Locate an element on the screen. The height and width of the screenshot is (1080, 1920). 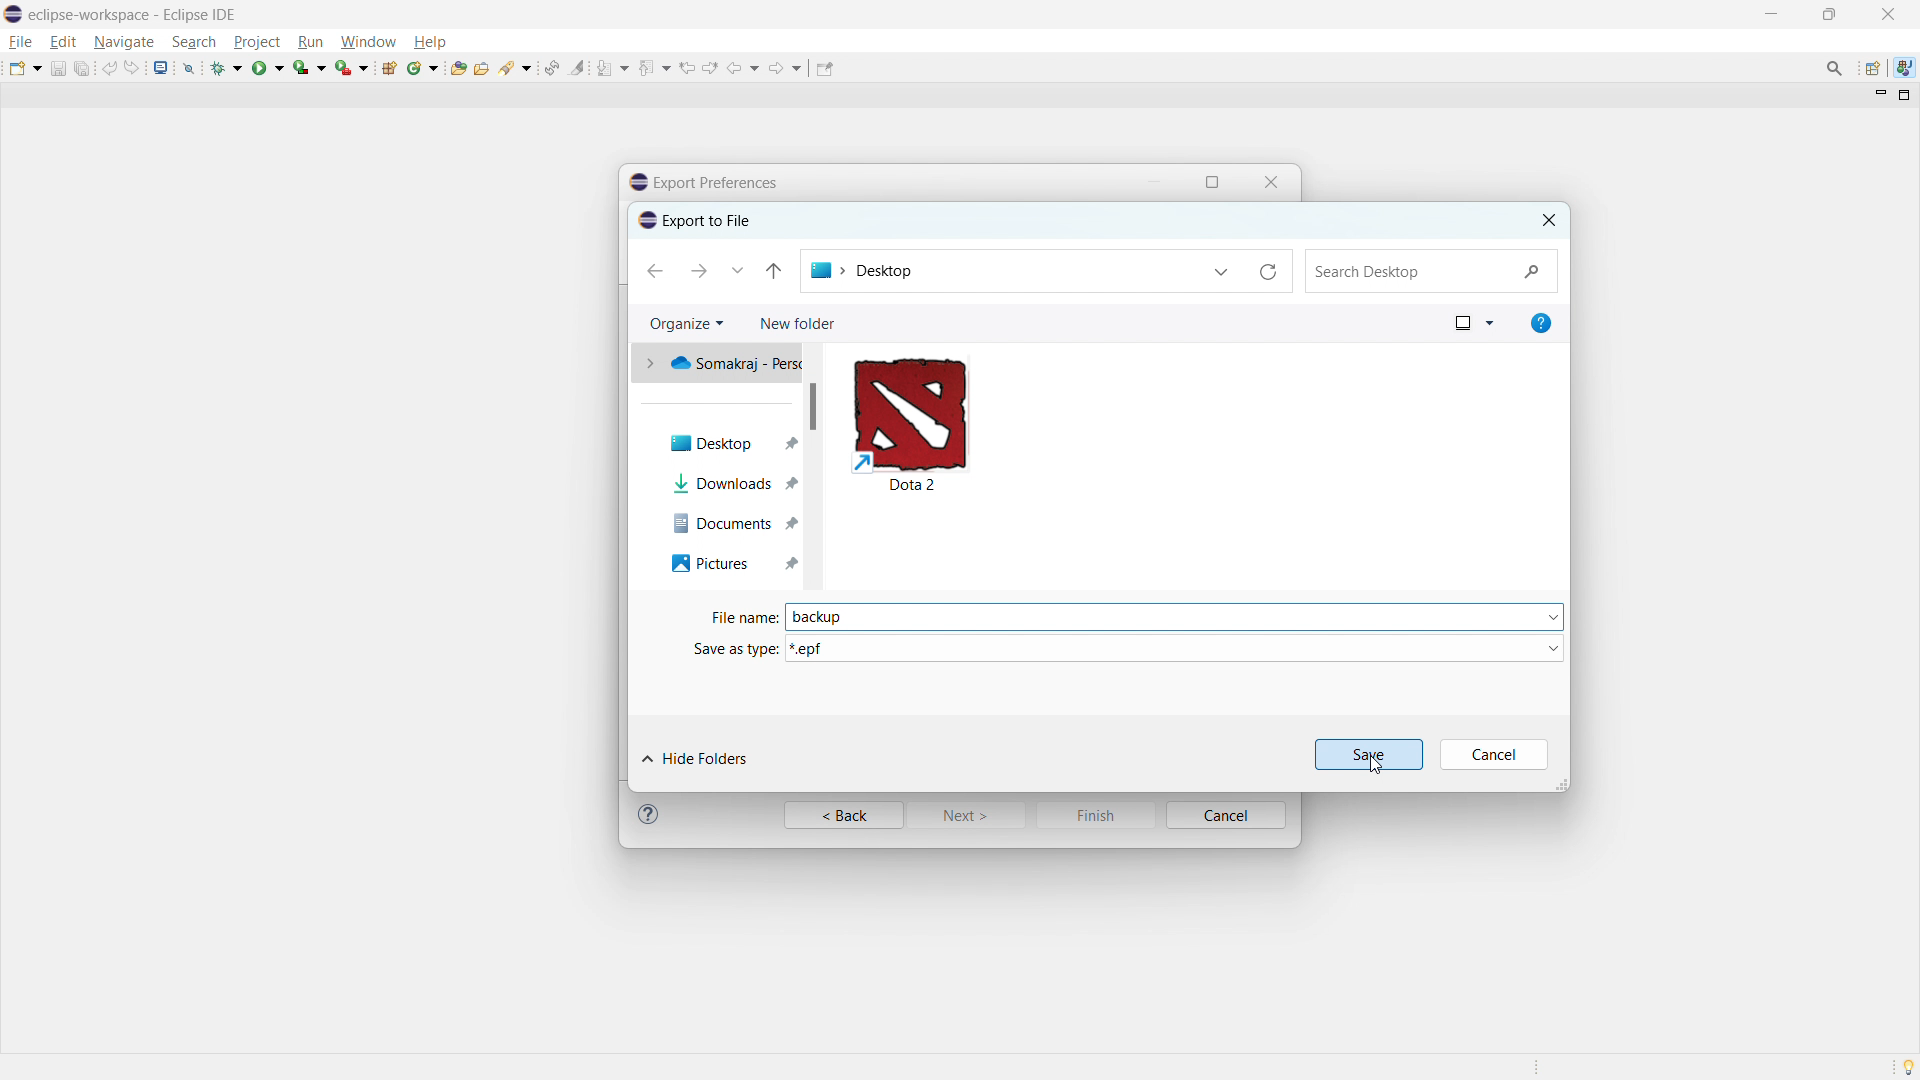
save all is located at coordinates (82, 68).